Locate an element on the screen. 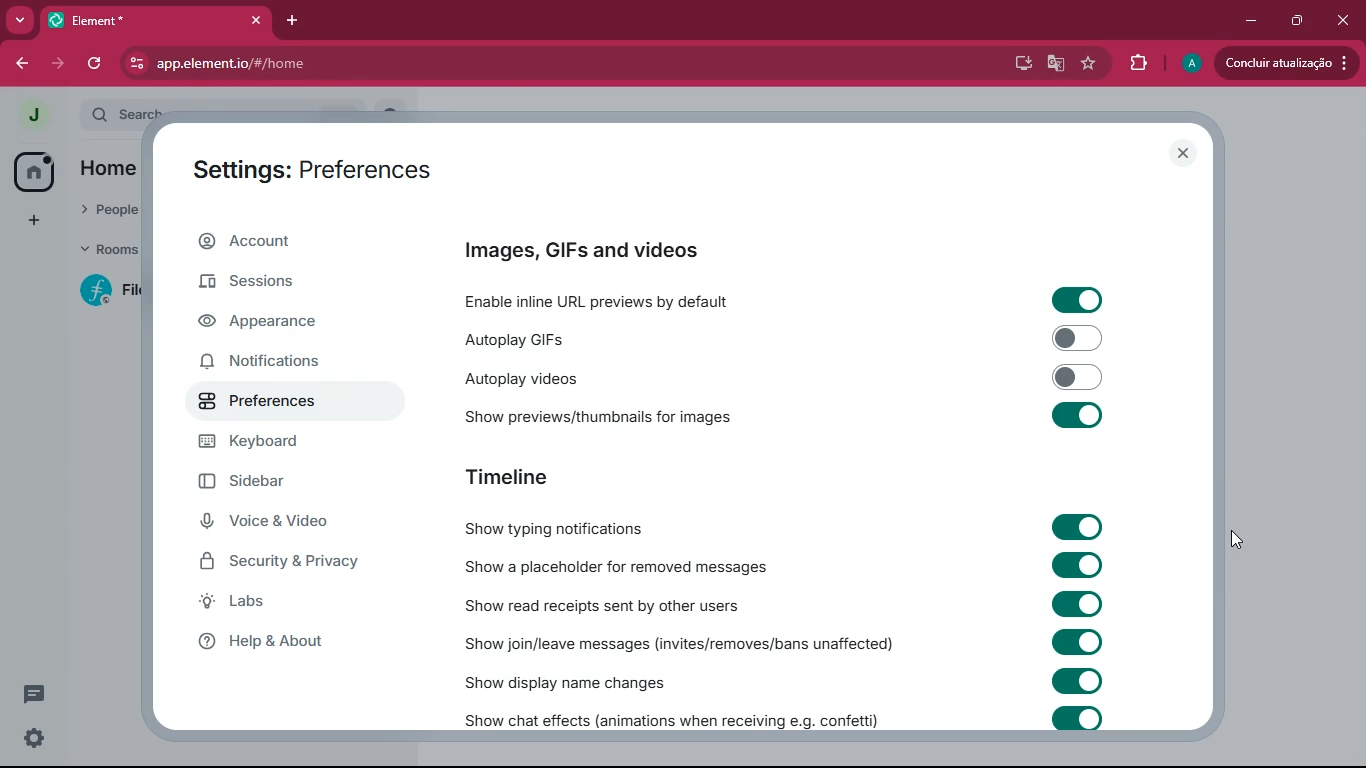 The width and height of the screenshot is (1366, 768). labs is located at coordinates (271, 601).